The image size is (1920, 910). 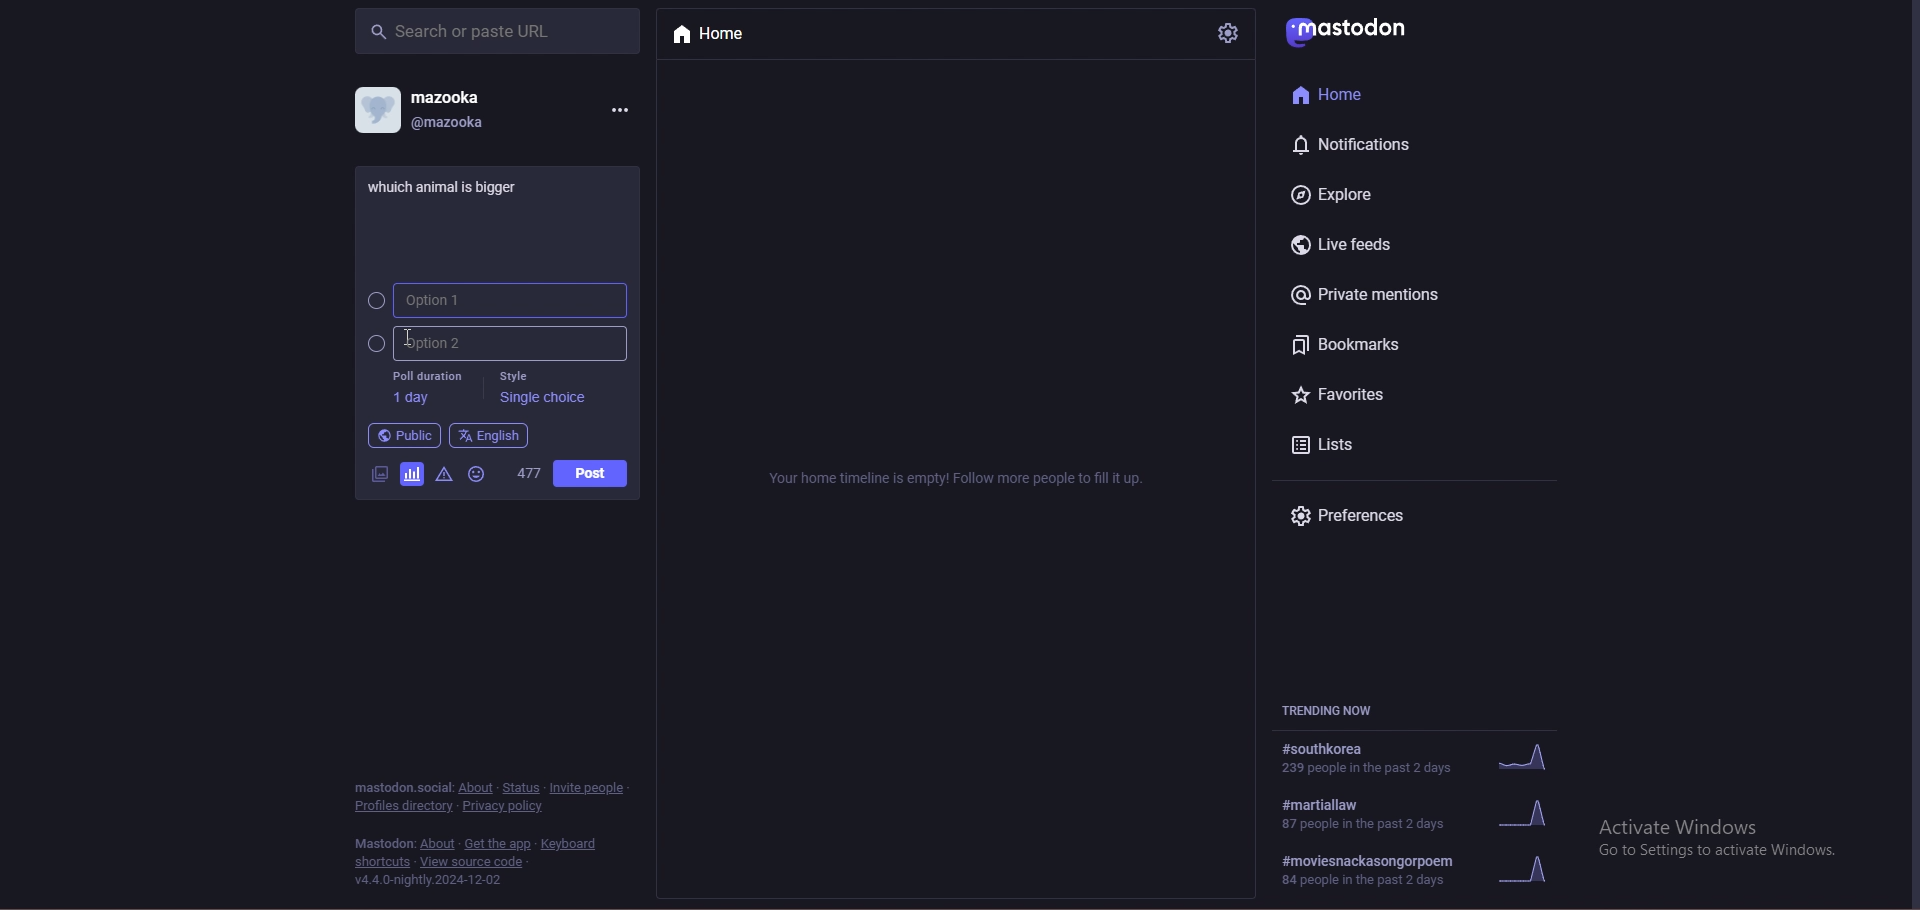 I want to click on poll duration, so click(x=426, y=387).